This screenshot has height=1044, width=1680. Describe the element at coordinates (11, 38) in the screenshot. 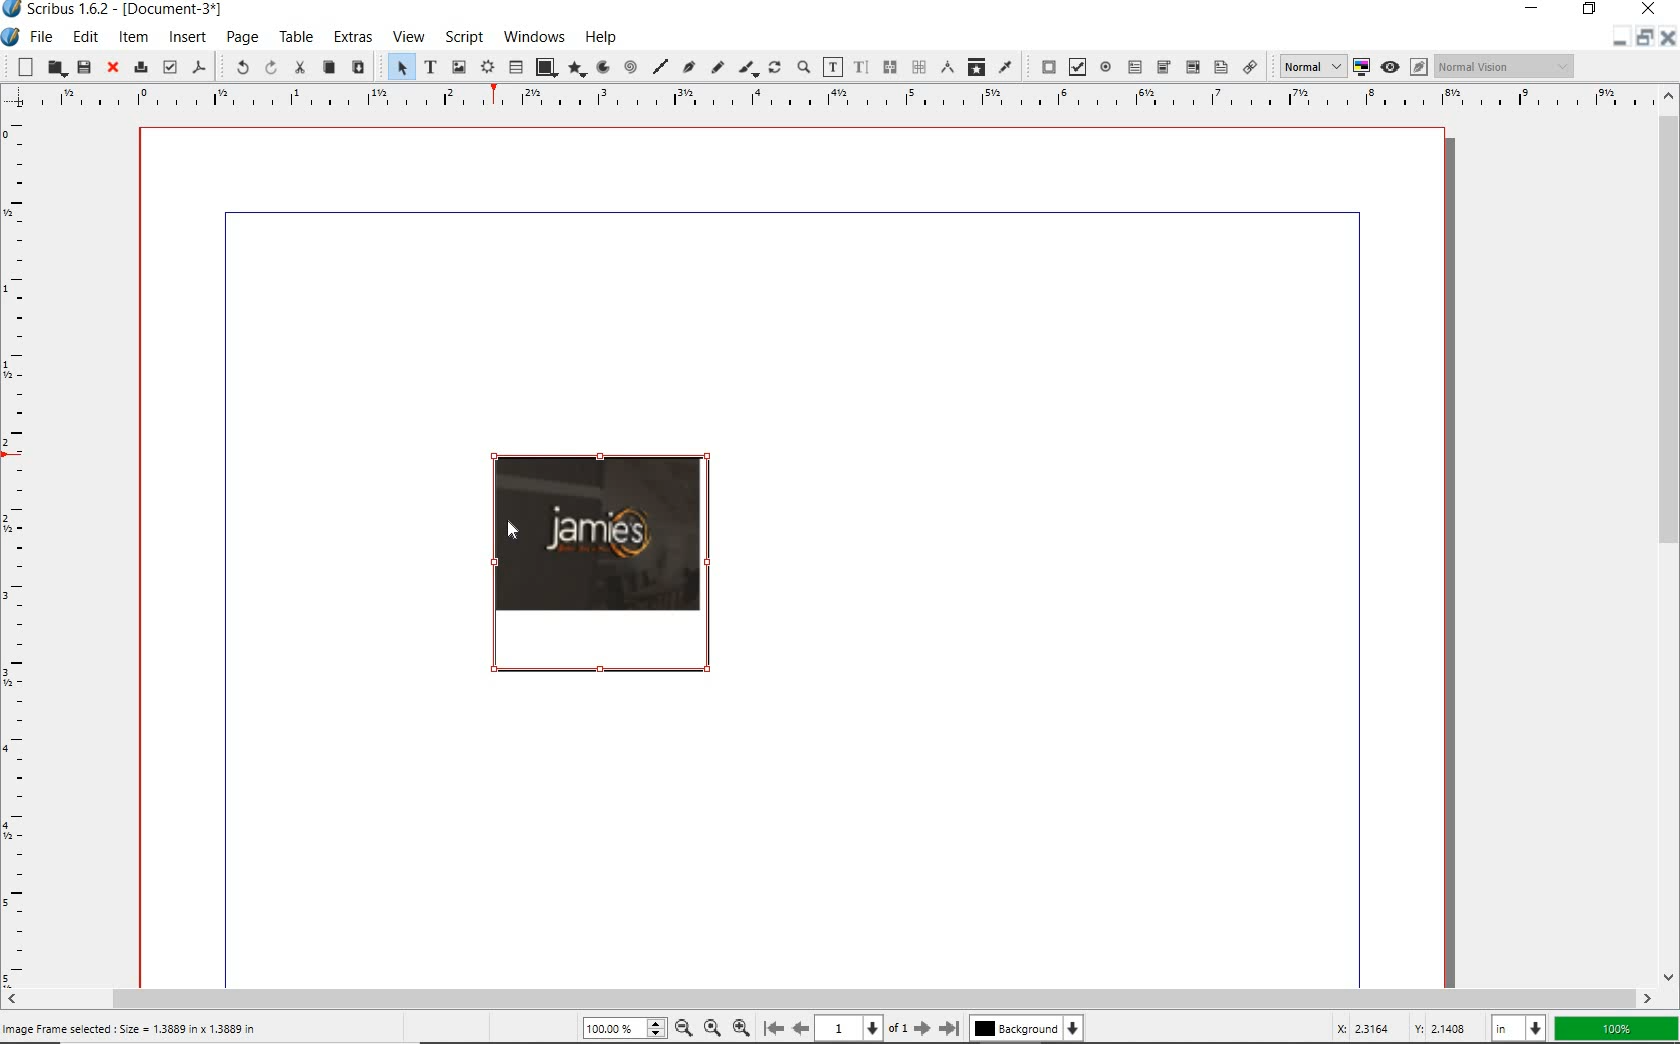

I see `SYSTEM ICON` at that location.